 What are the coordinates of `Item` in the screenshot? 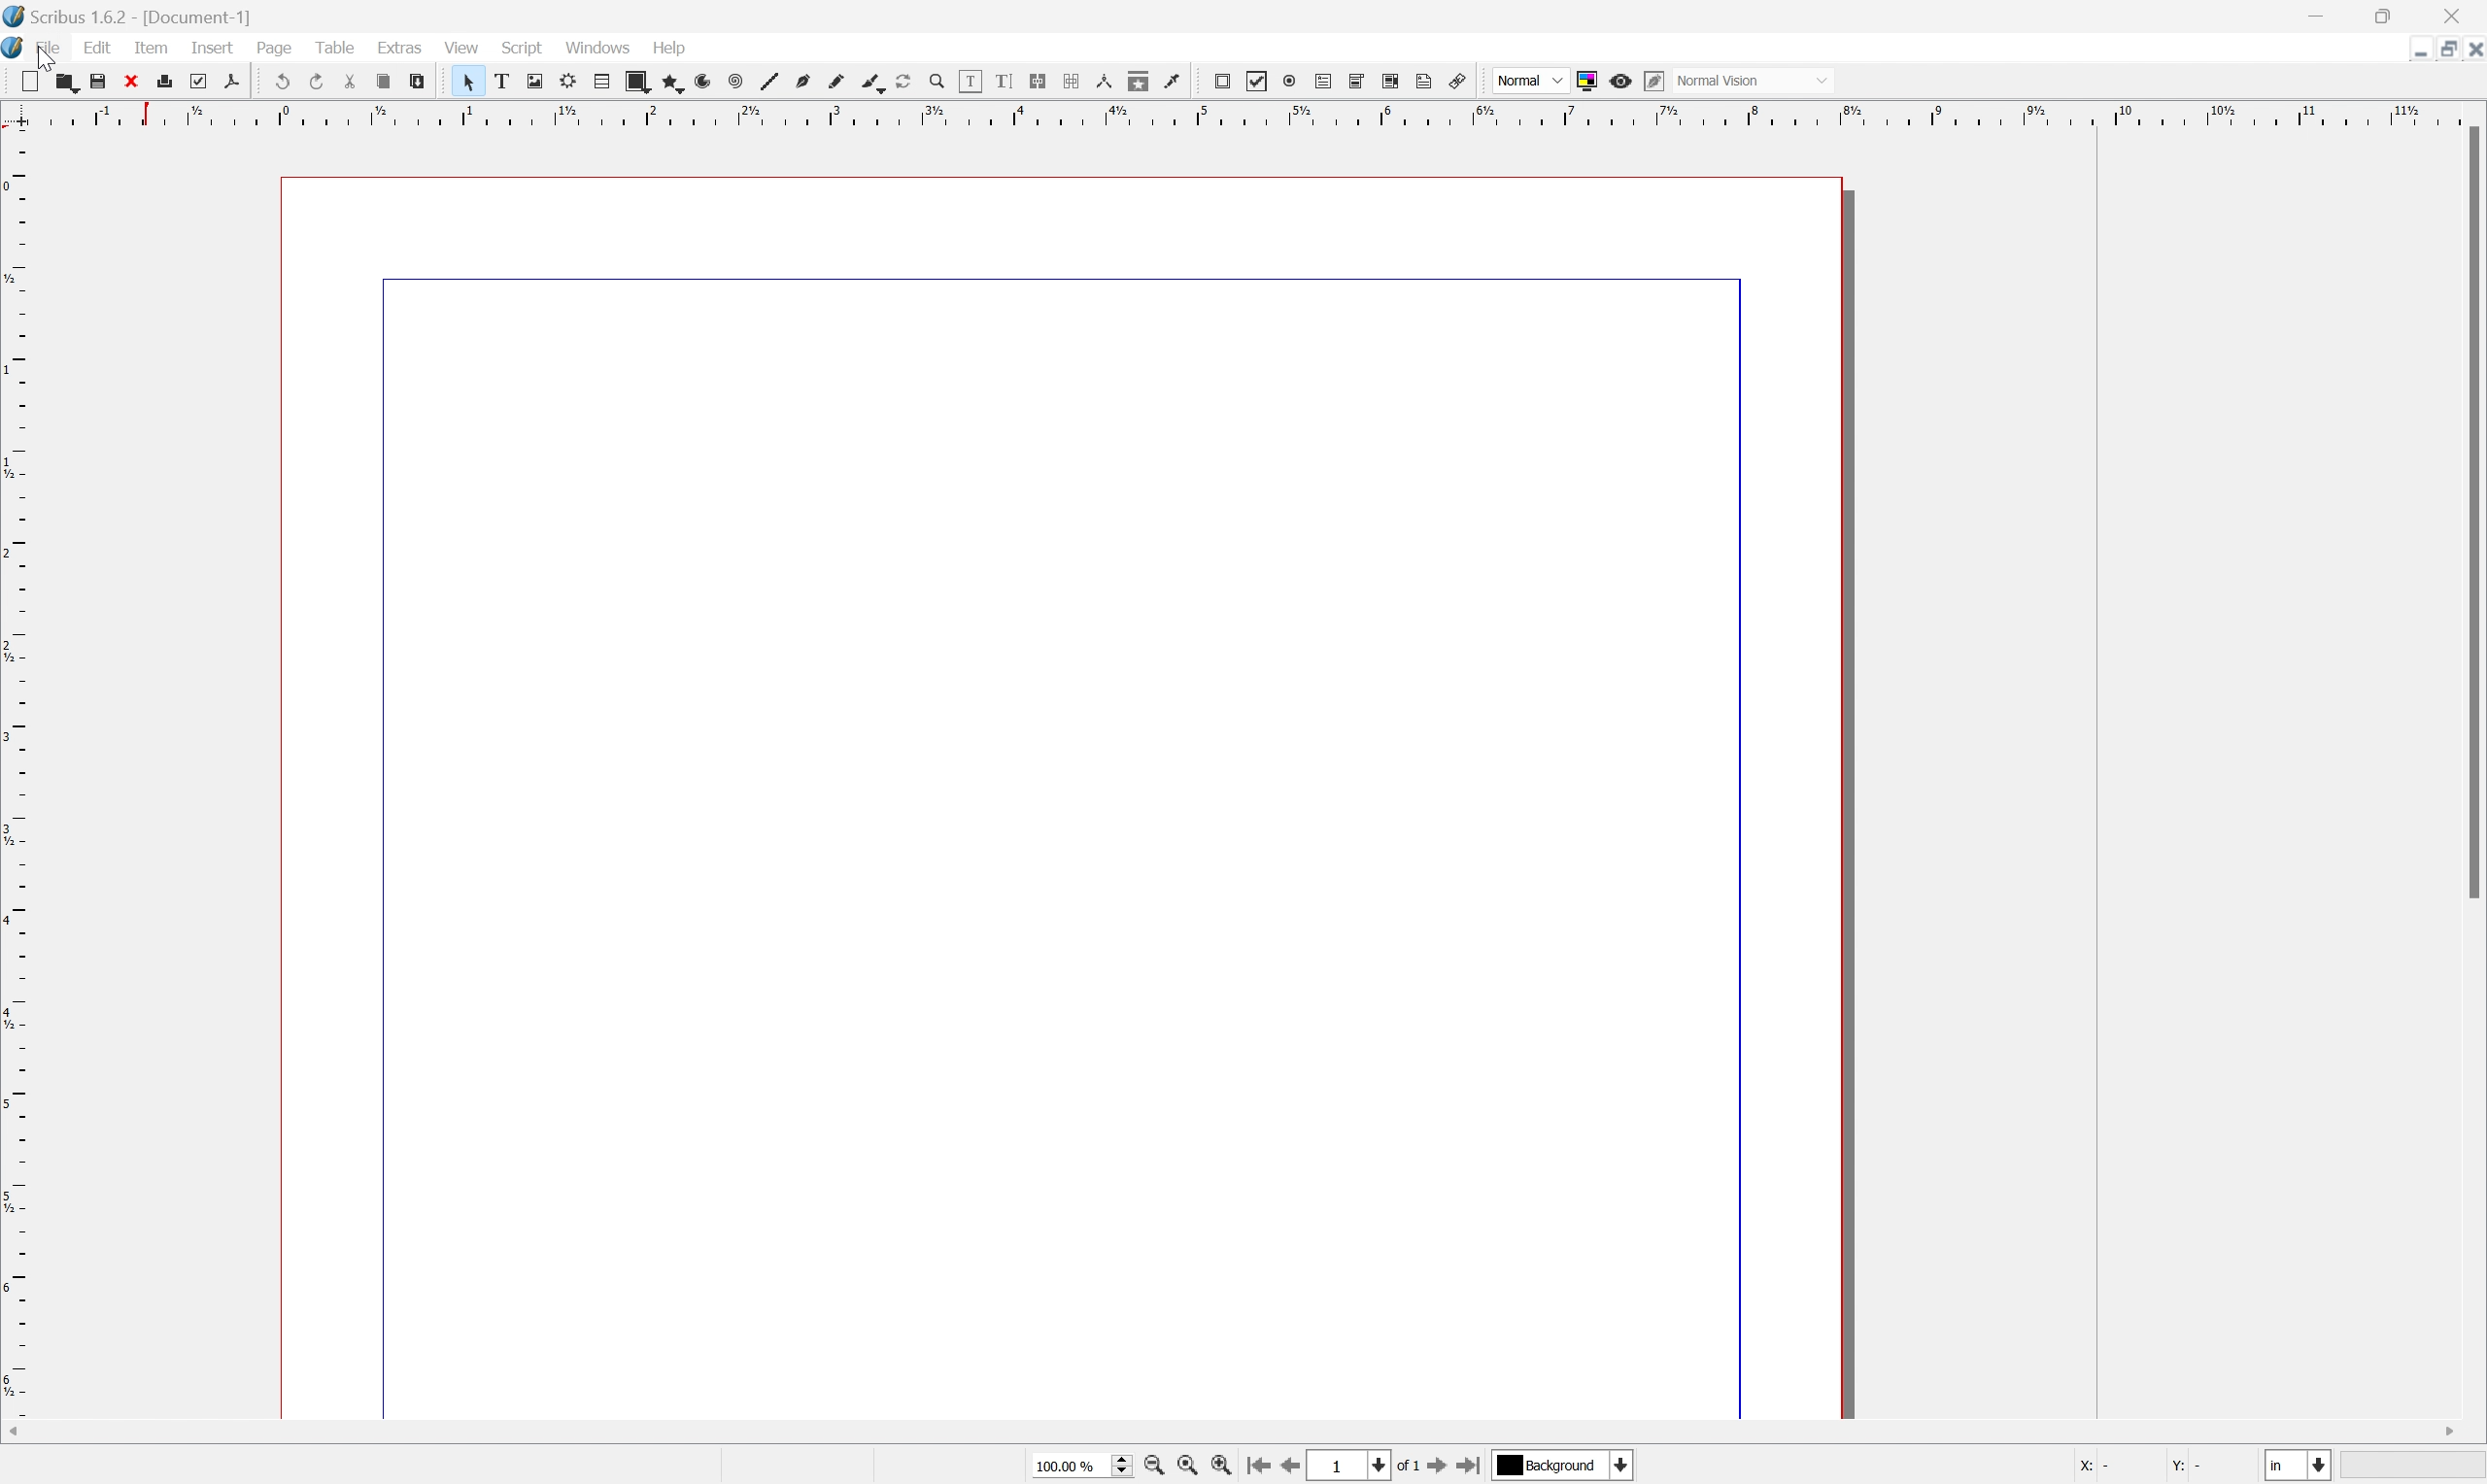 It's located at (157, 48).